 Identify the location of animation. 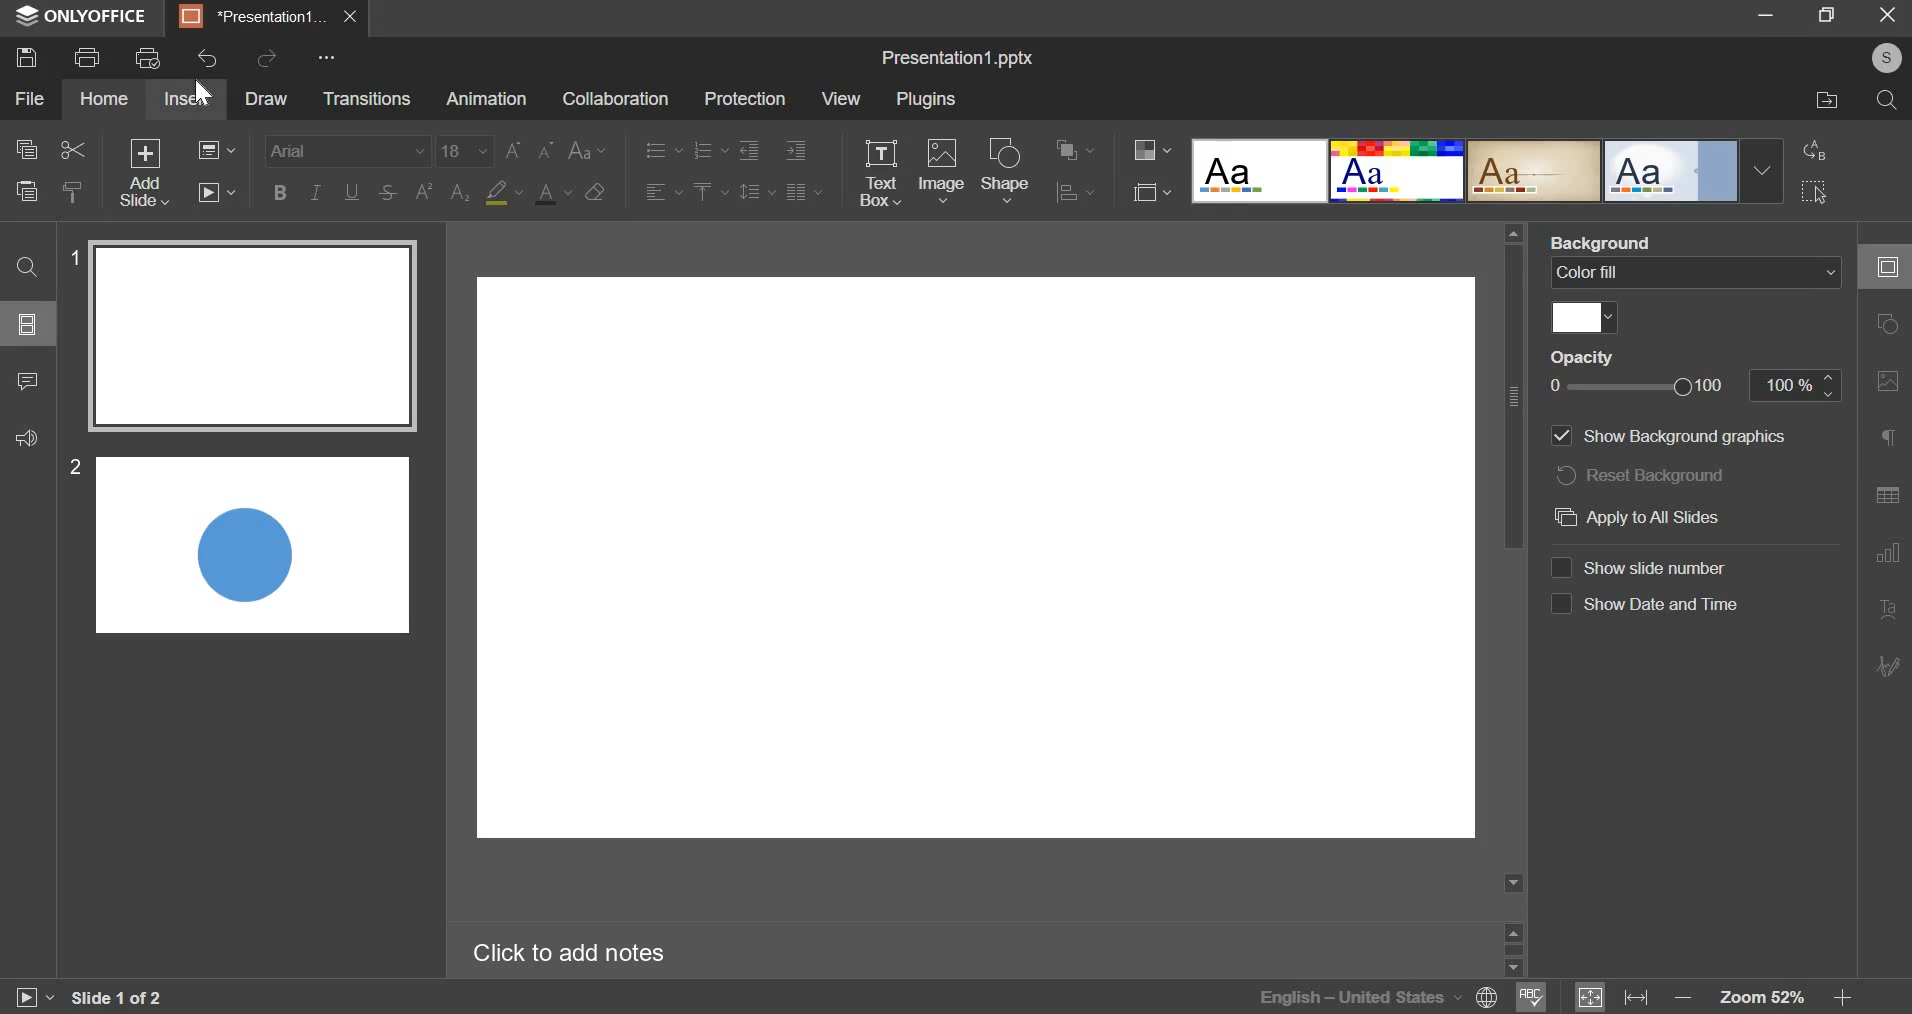
(487, 98).